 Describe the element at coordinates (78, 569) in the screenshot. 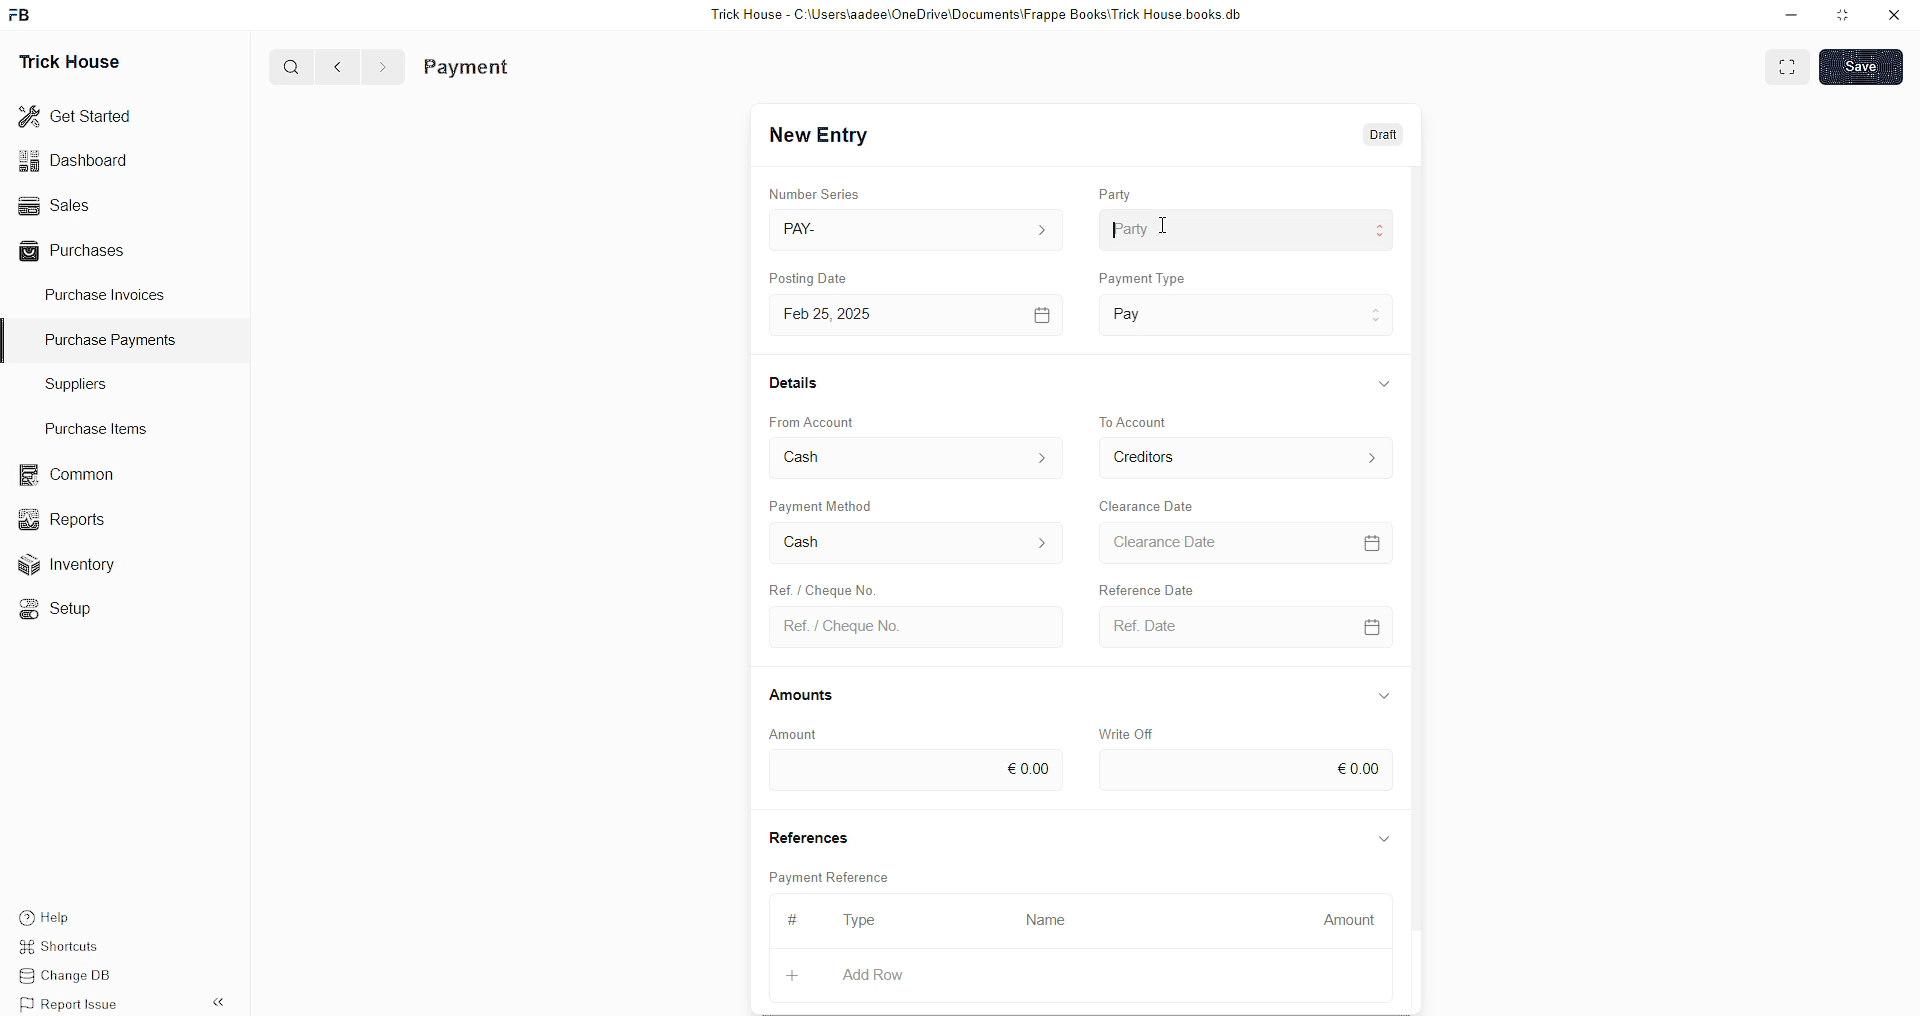

I see `Inventory` at that location.